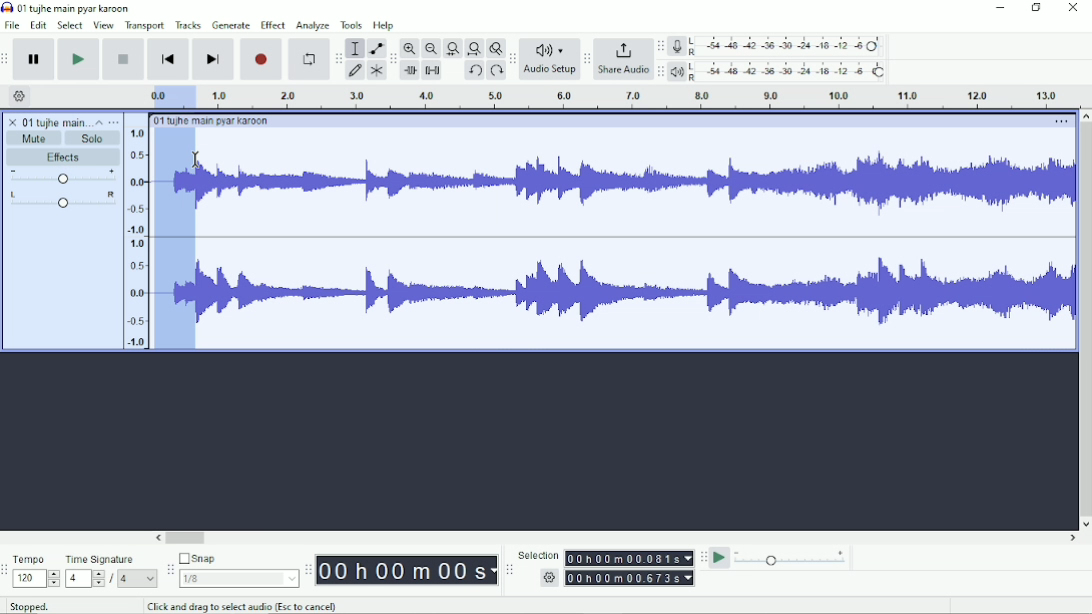 The width and height of the screenshot is (1092, 614). I want to click on Tracks, so click(189, 24).